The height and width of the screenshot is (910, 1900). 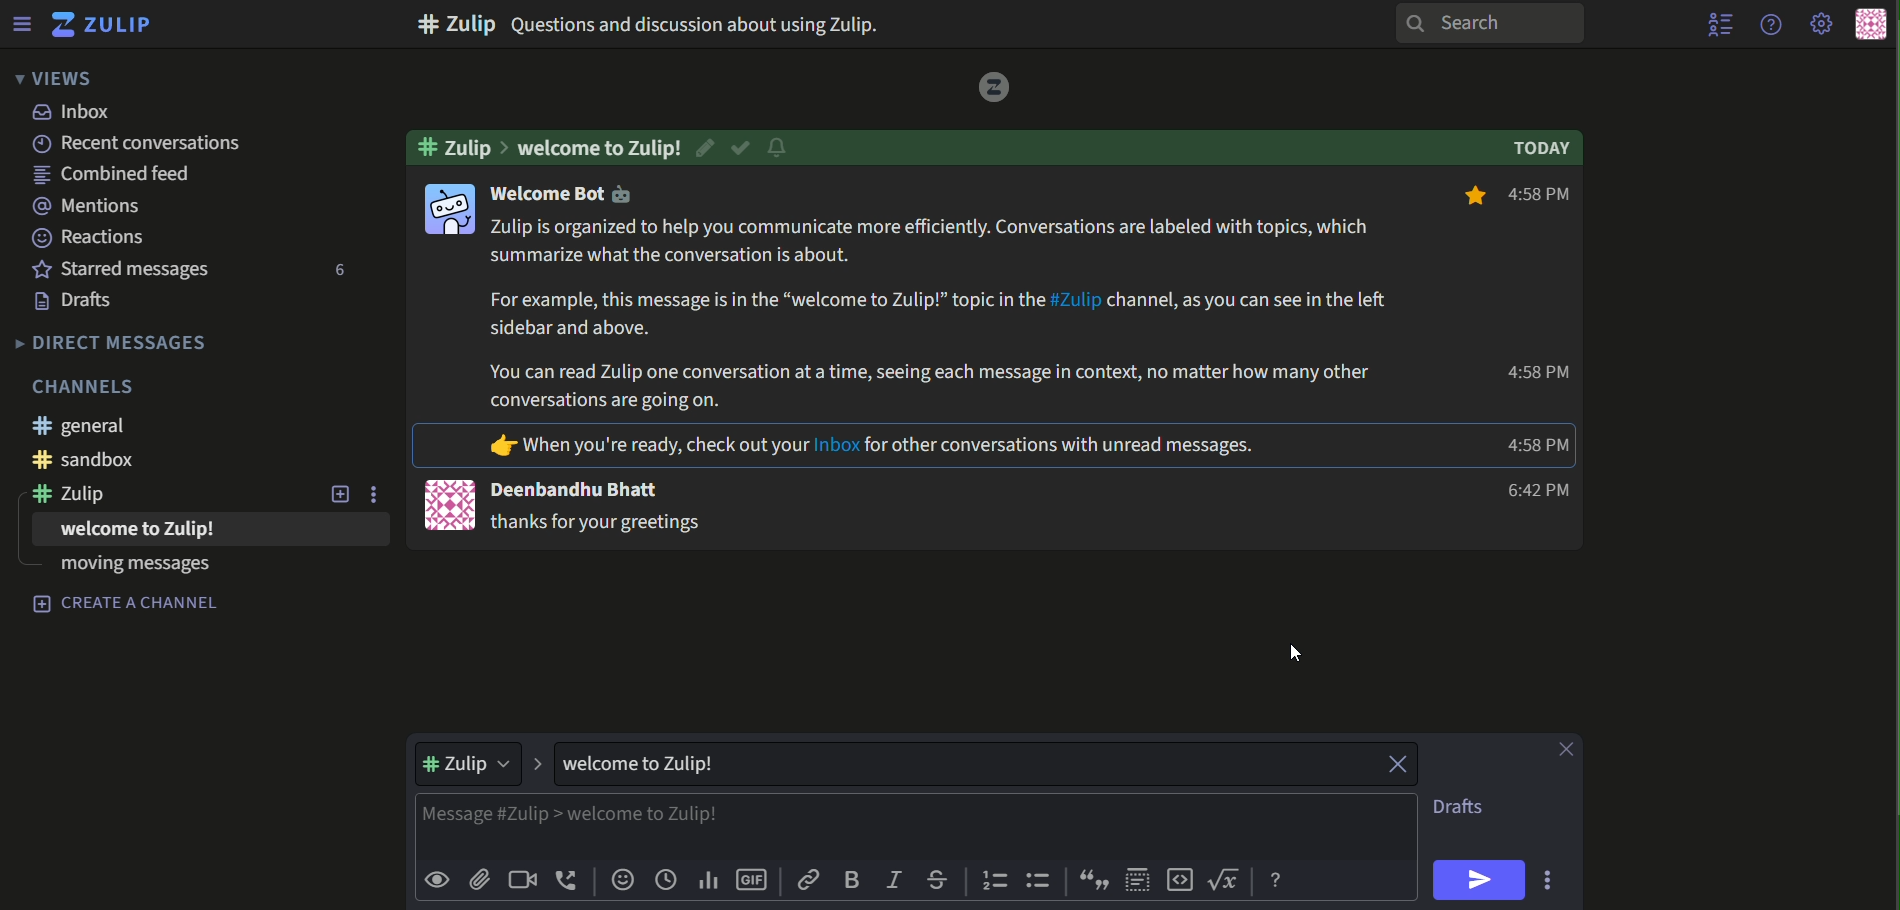 What do you see at coordinates (90, 237) in the screenshot?
I see `text` at bounding box center [90, 237].